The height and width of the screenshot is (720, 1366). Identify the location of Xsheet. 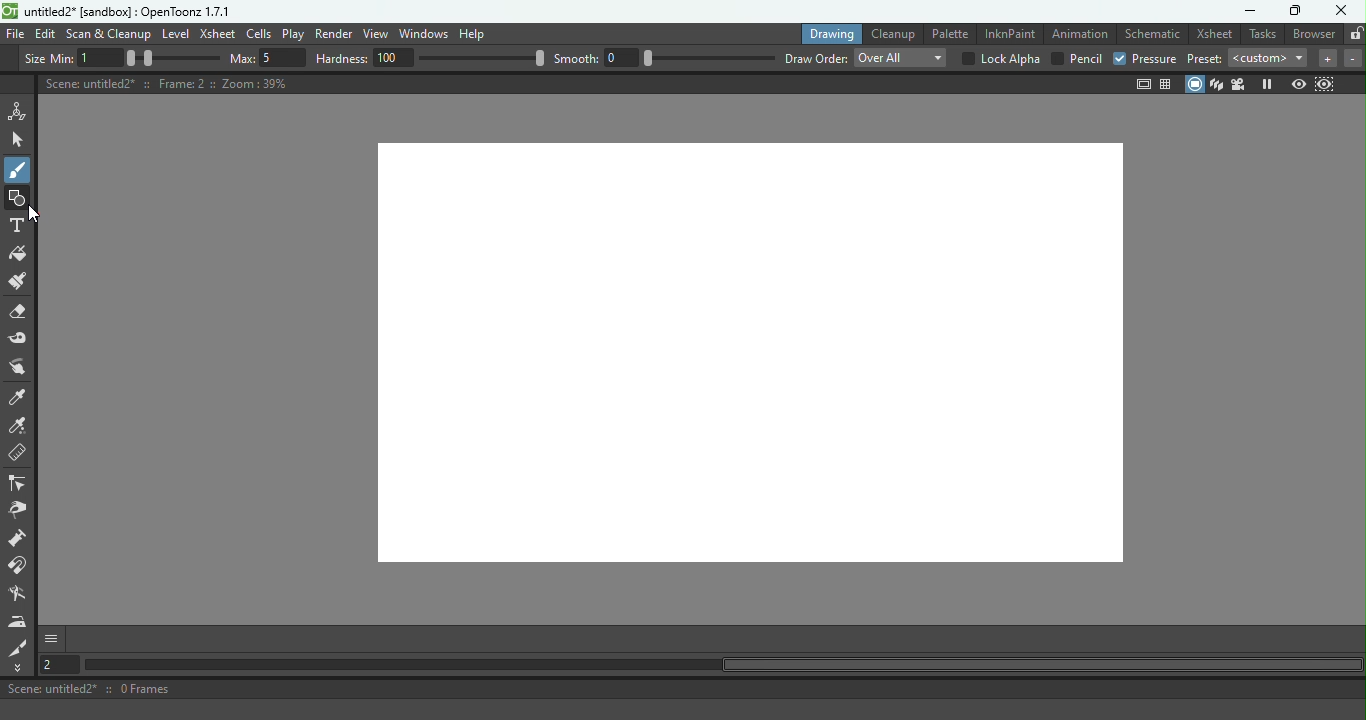
(1214, 33).